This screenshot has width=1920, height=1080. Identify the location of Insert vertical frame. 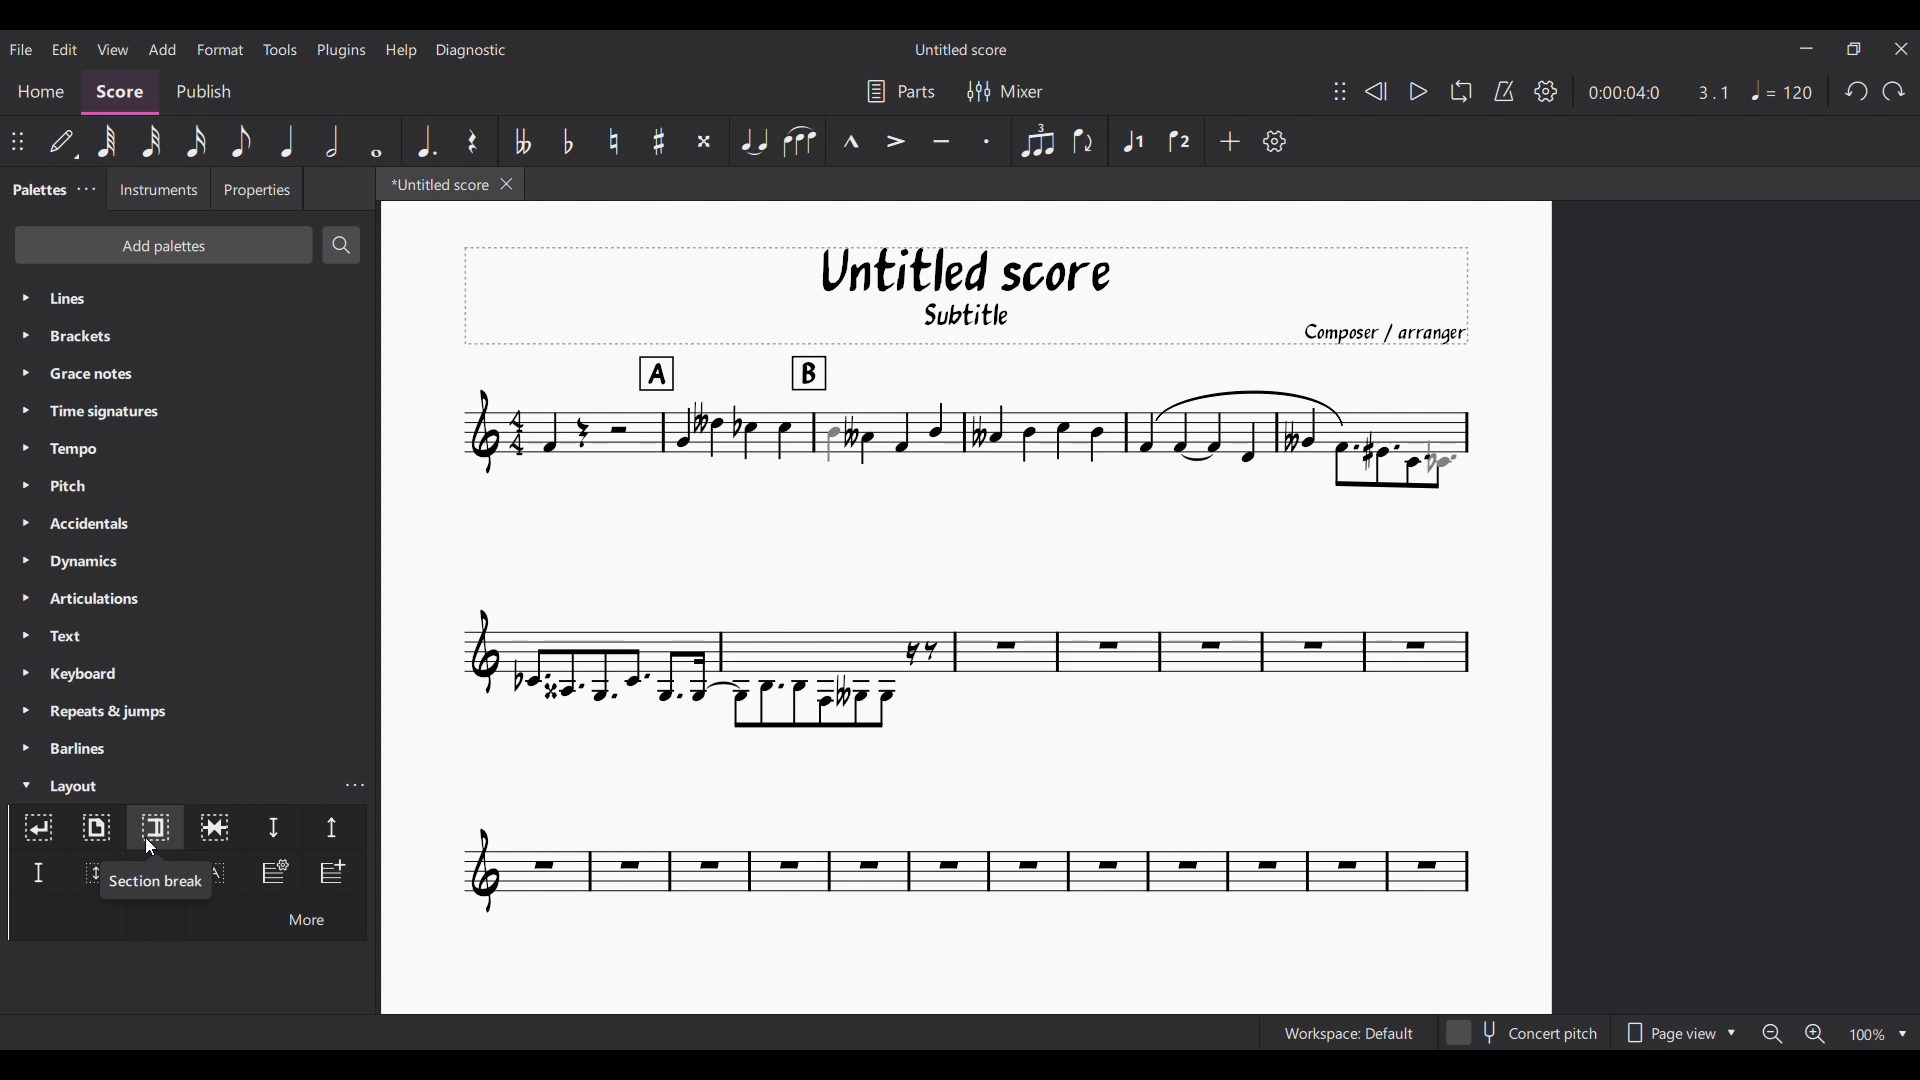
(84, 873).